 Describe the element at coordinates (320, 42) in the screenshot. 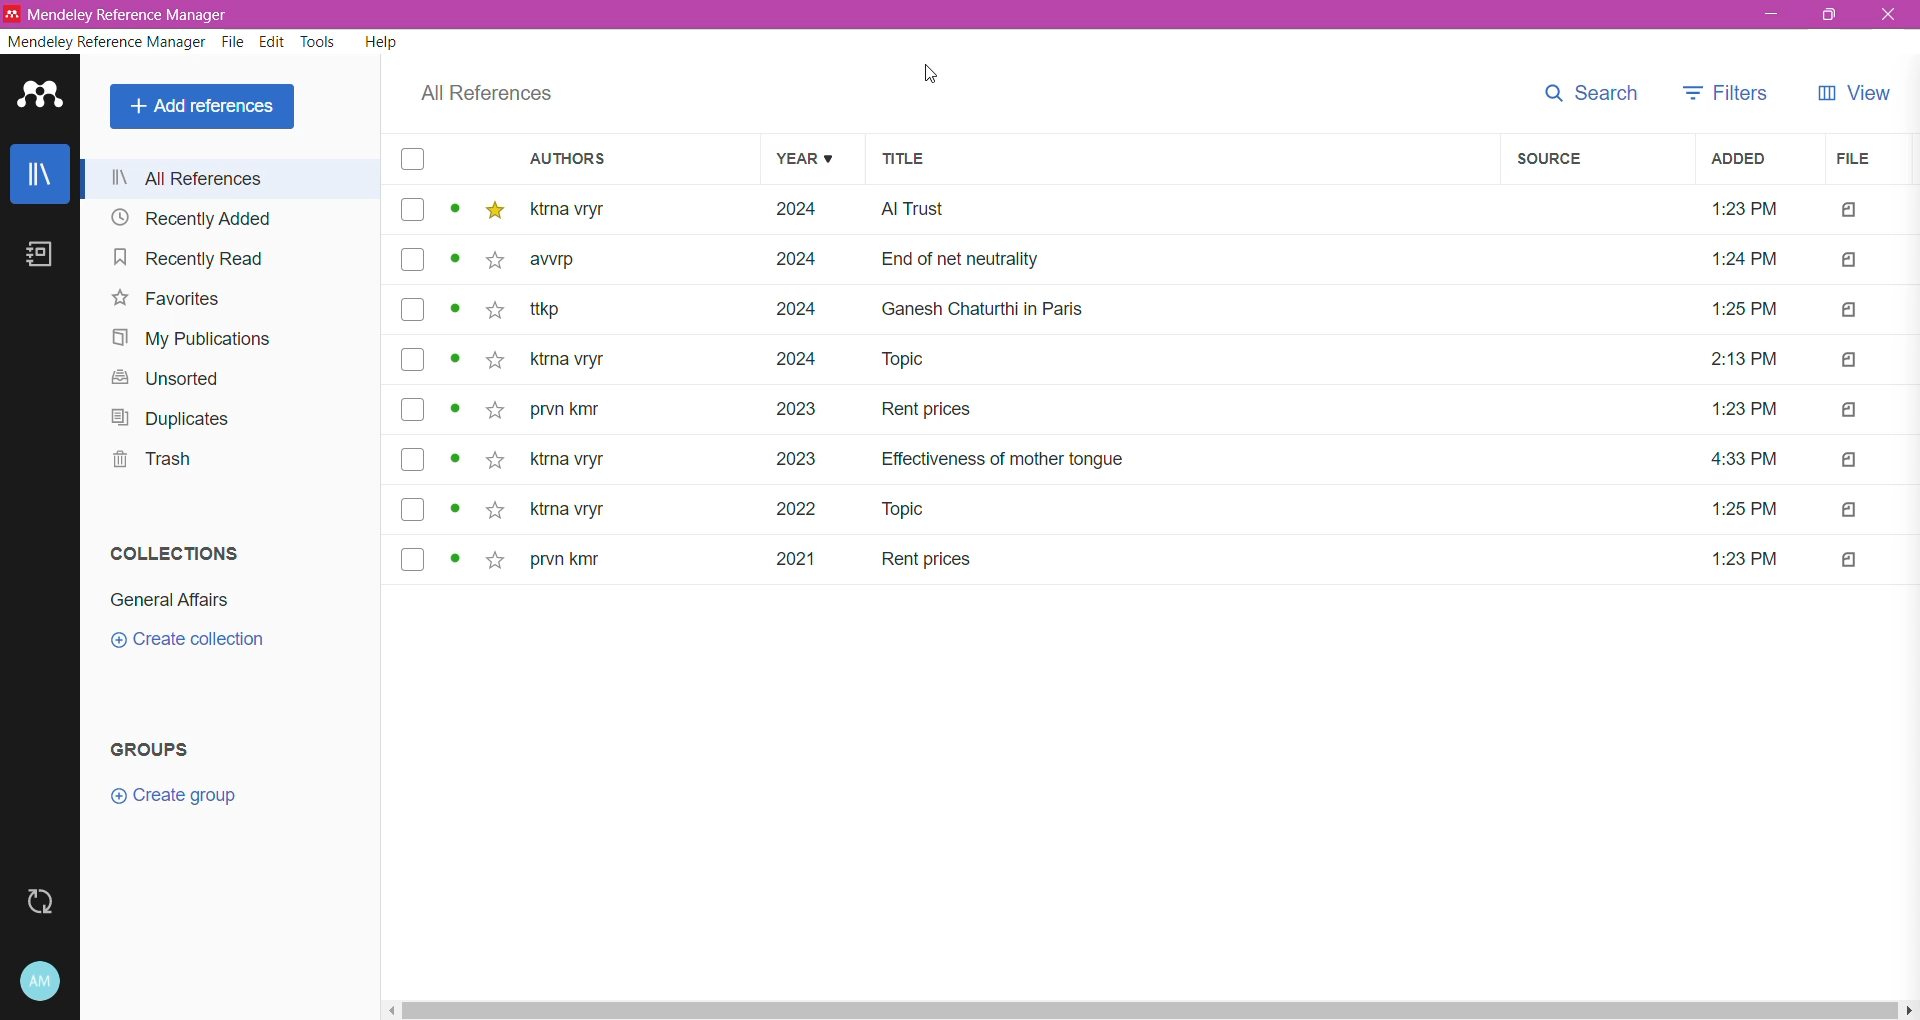

I see `Tools` at that location.